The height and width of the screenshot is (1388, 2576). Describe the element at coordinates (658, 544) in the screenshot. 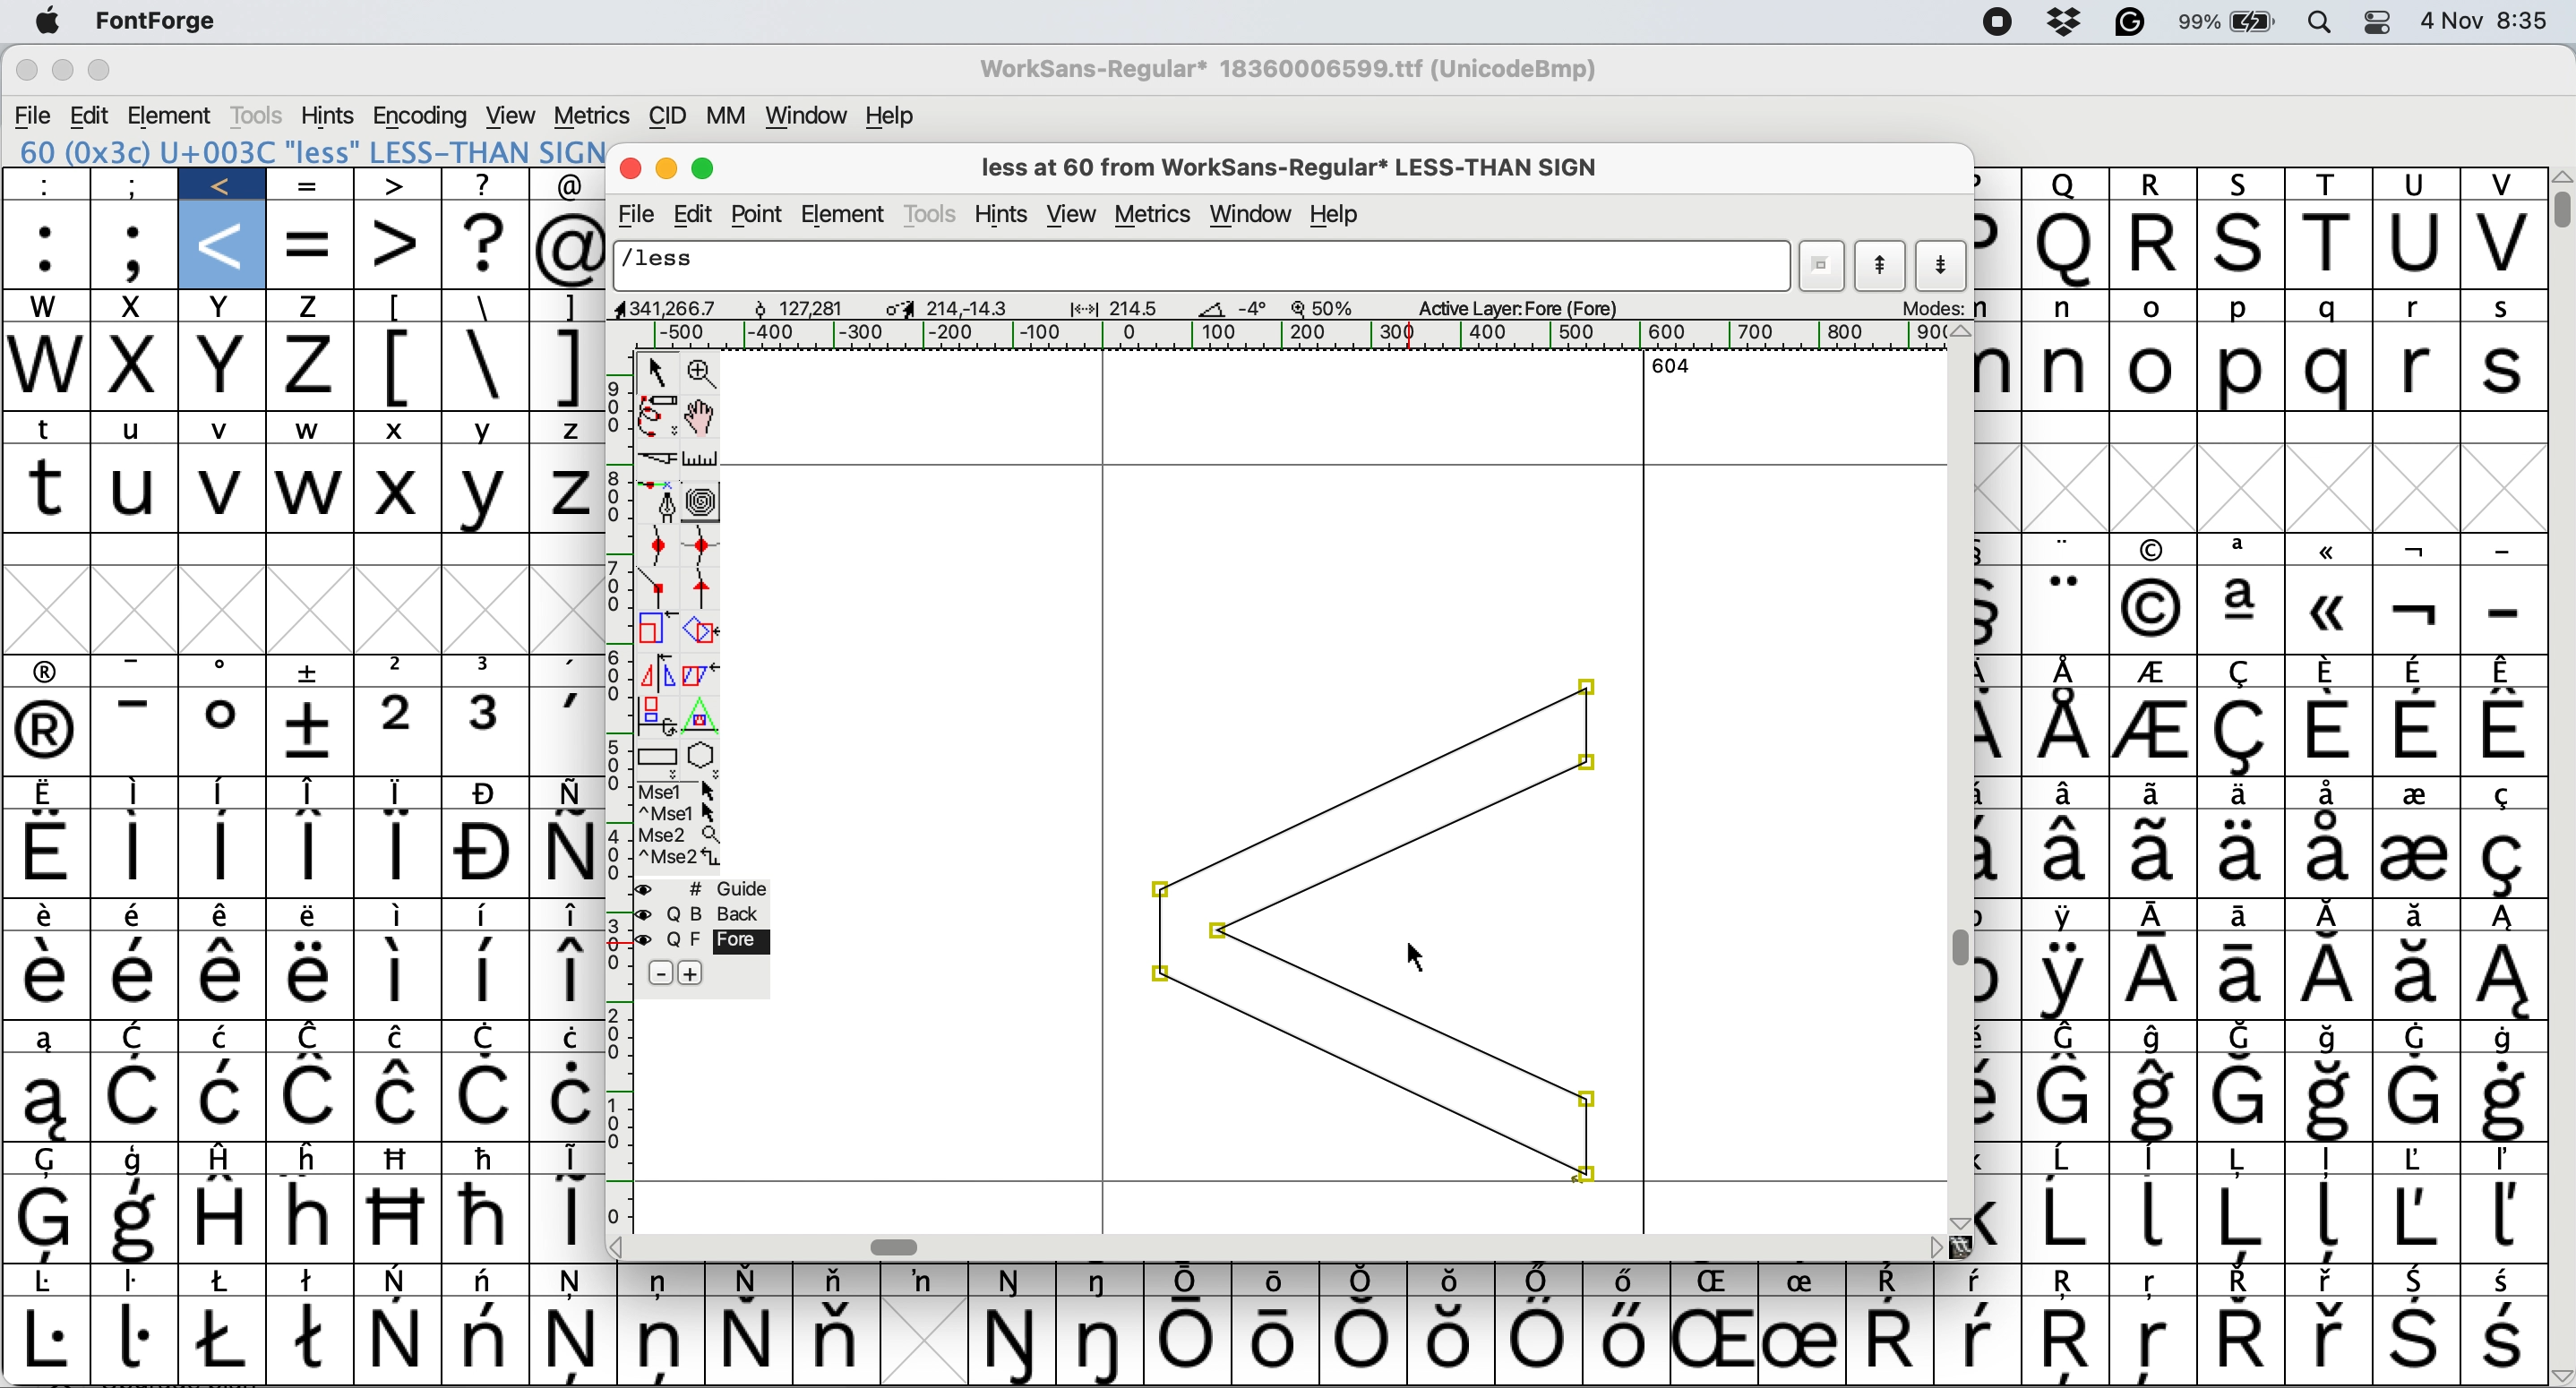

I see `add a curve point` at that location.